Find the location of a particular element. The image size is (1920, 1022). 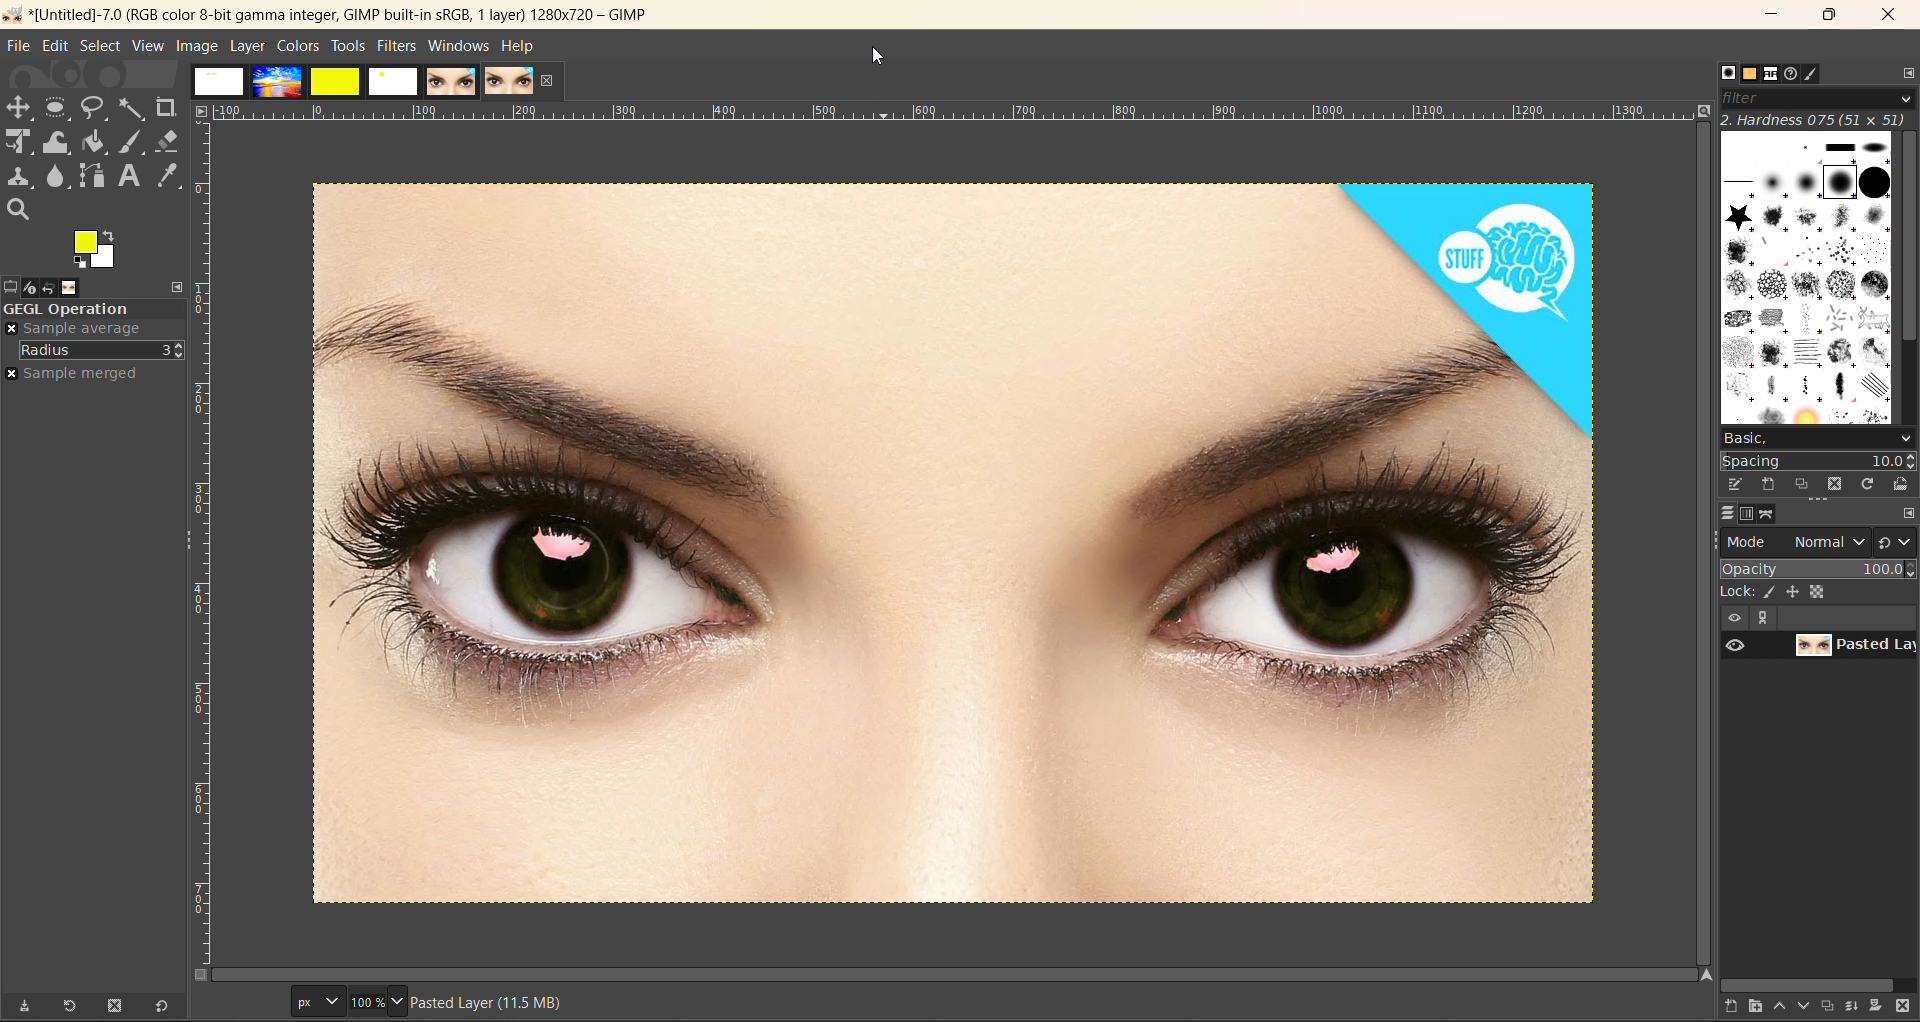

search is located at coordinates (16, 210).